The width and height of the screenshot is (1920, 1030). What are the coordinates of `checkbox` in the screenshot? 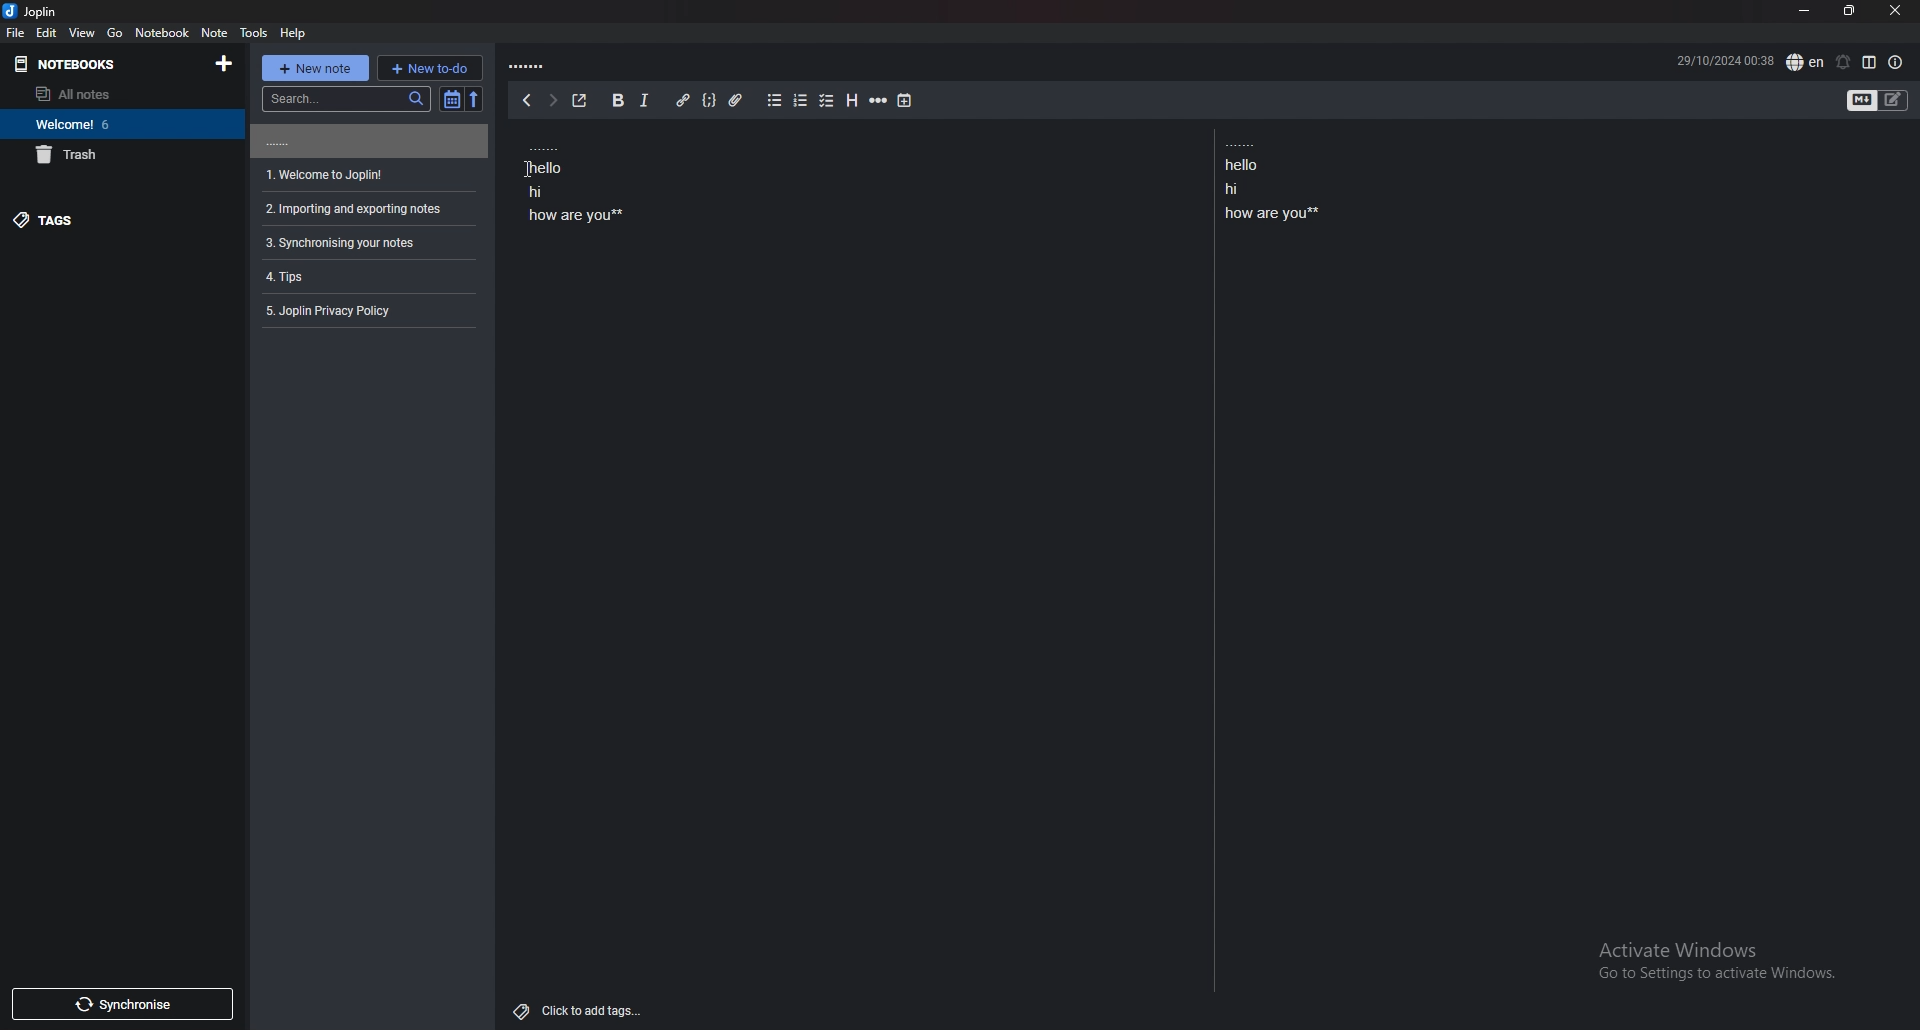 It's located at (828, 102).